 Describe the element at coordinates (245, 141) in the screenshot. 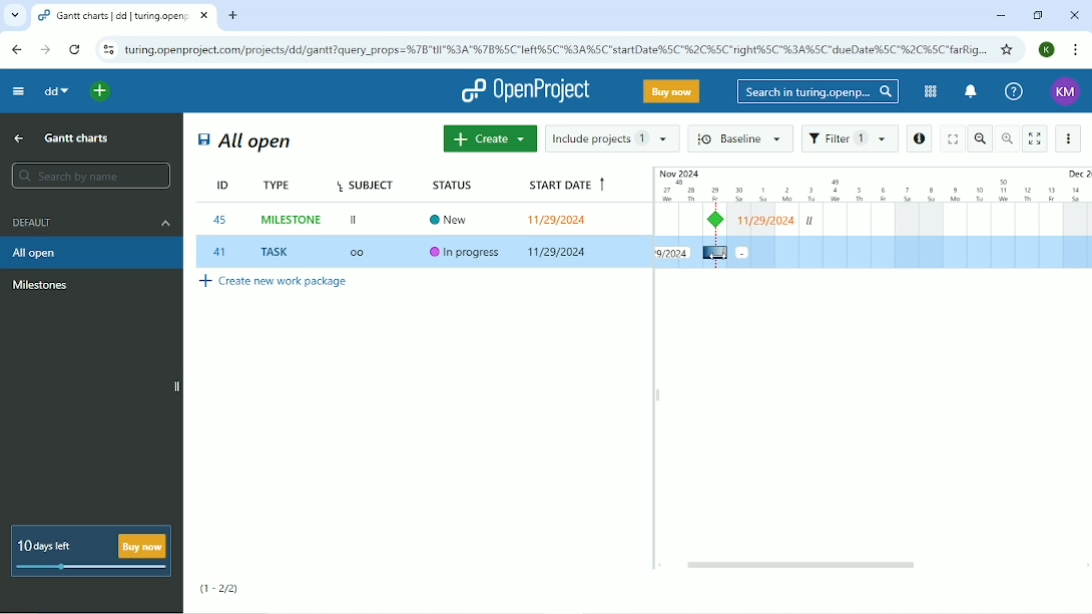

I see `All open` at that location.